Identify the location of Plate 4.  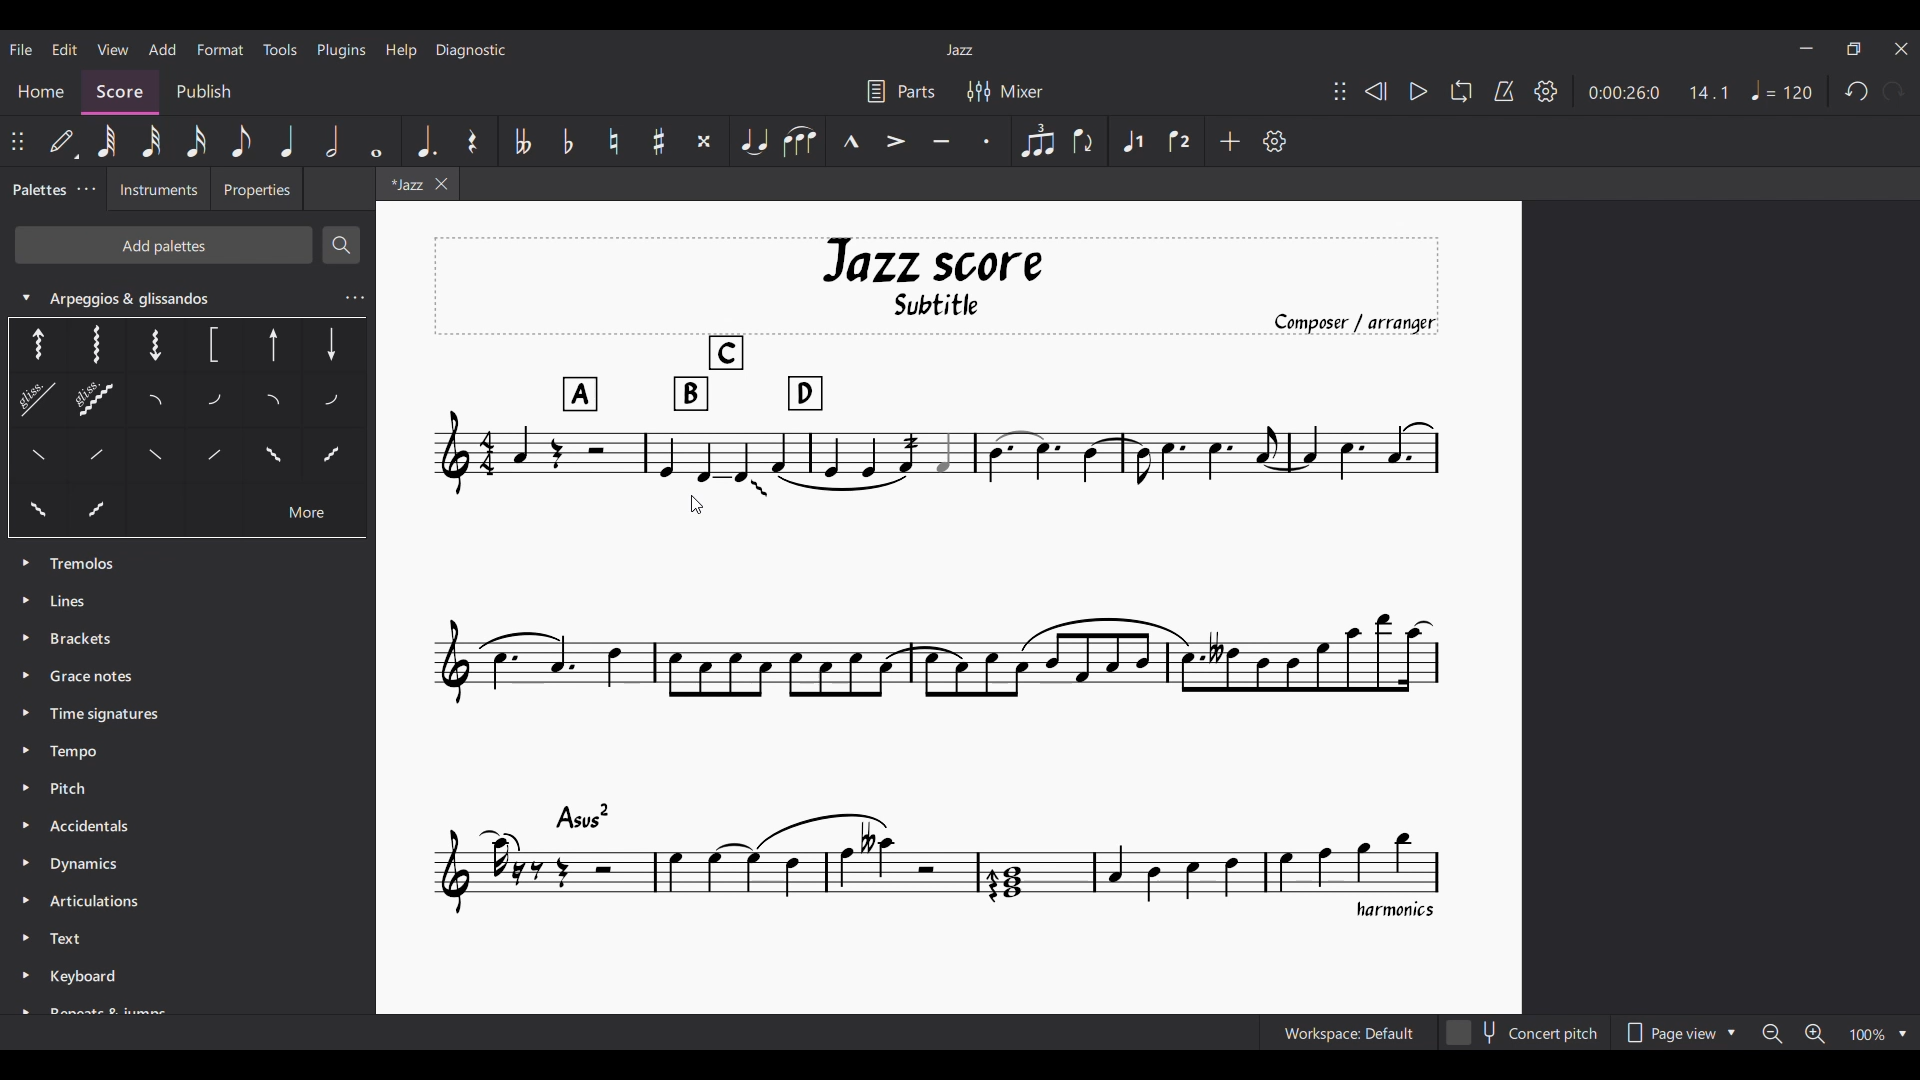
(211, 346).